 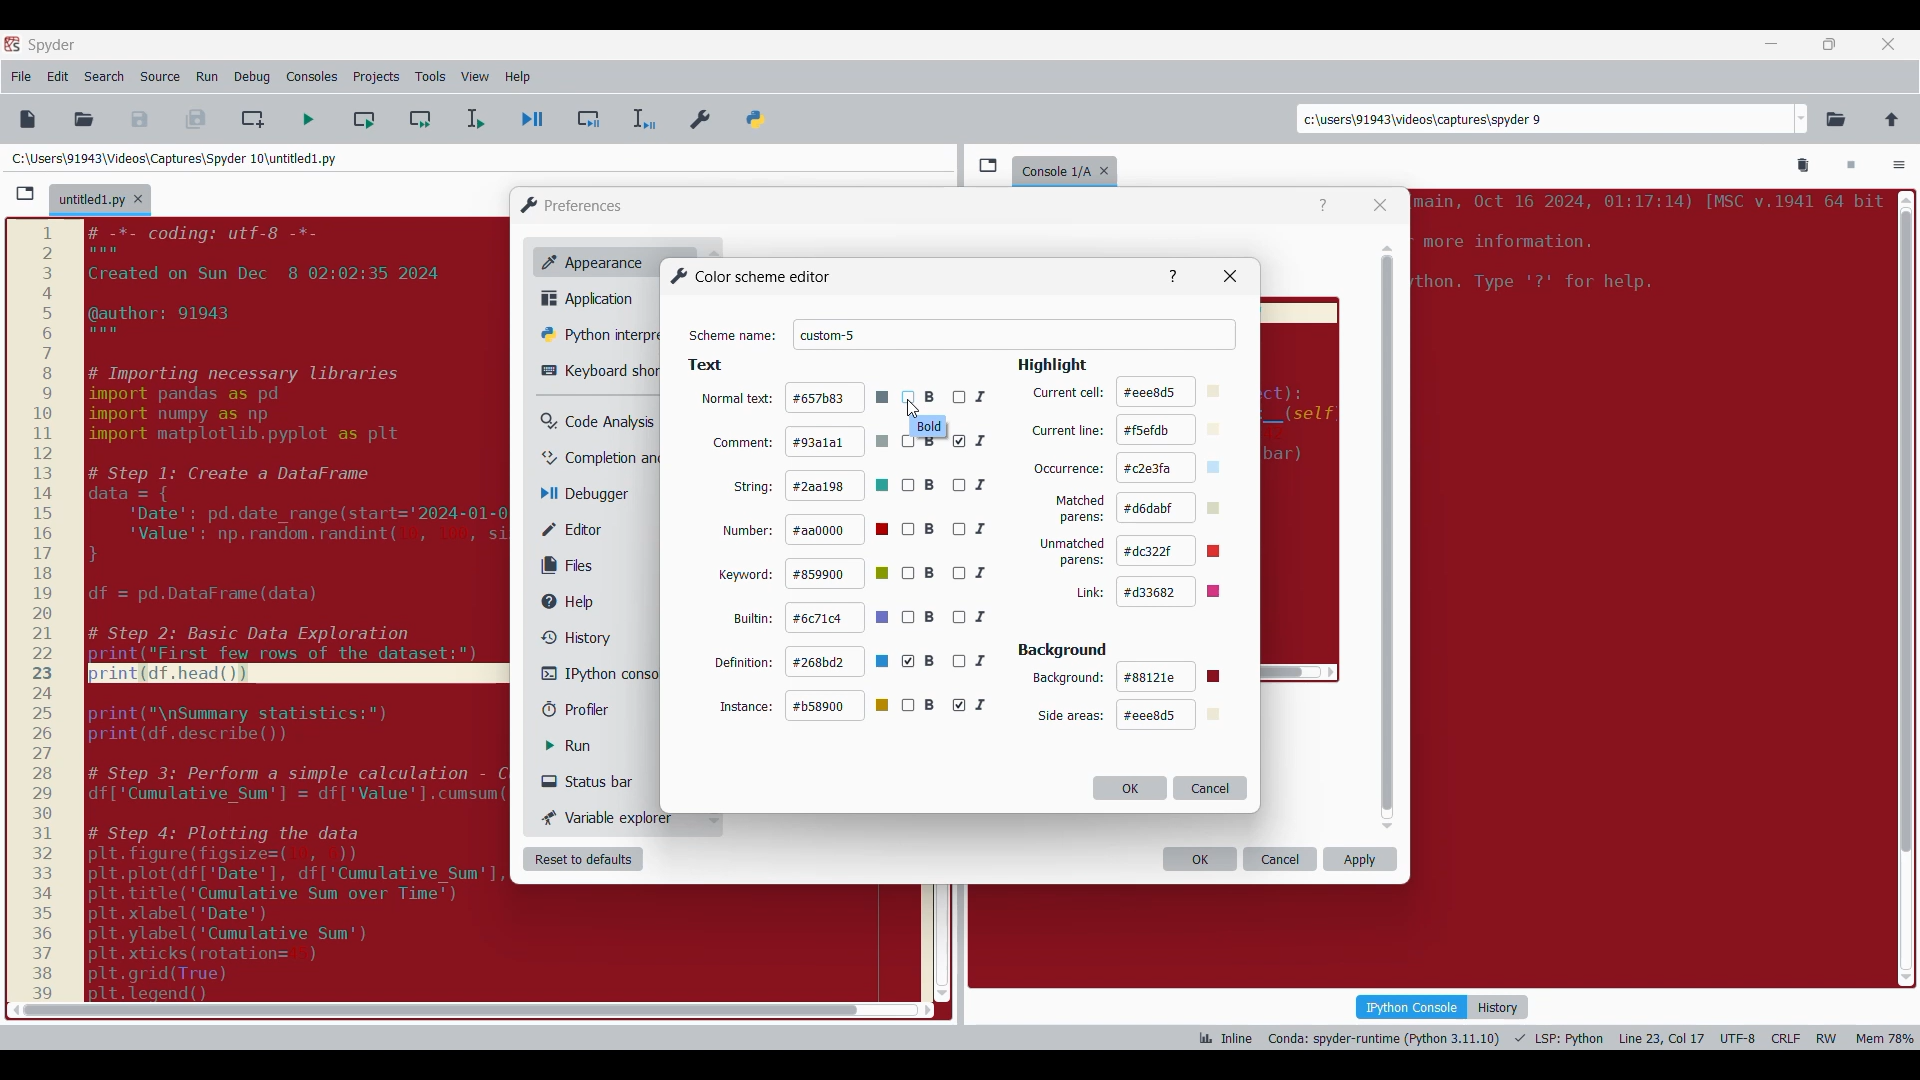 What do you see at coordinates (588, 260) in the screenshot?
I see `Appearance, current selection highlighted` at bounding box center [588, 260].